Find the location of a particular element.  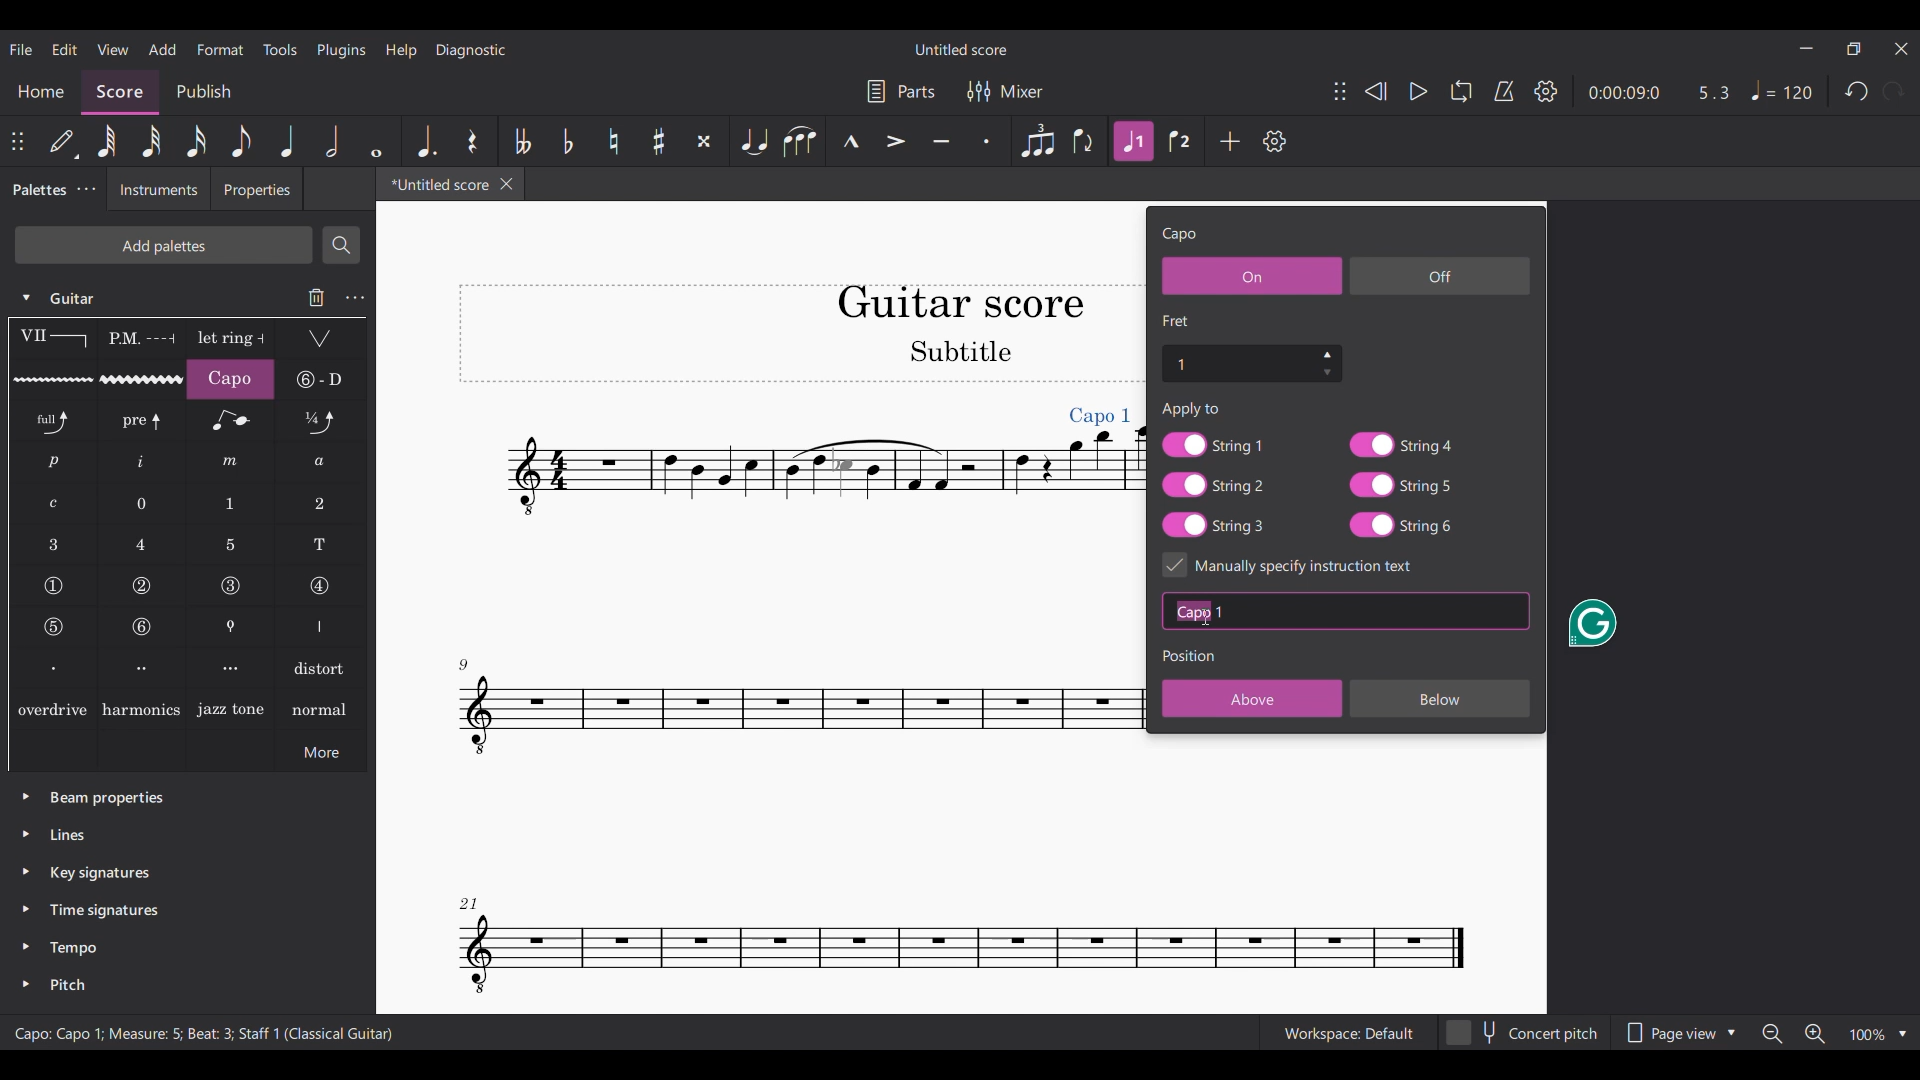

String 3 toggle is located at coordinates (1213, 525).